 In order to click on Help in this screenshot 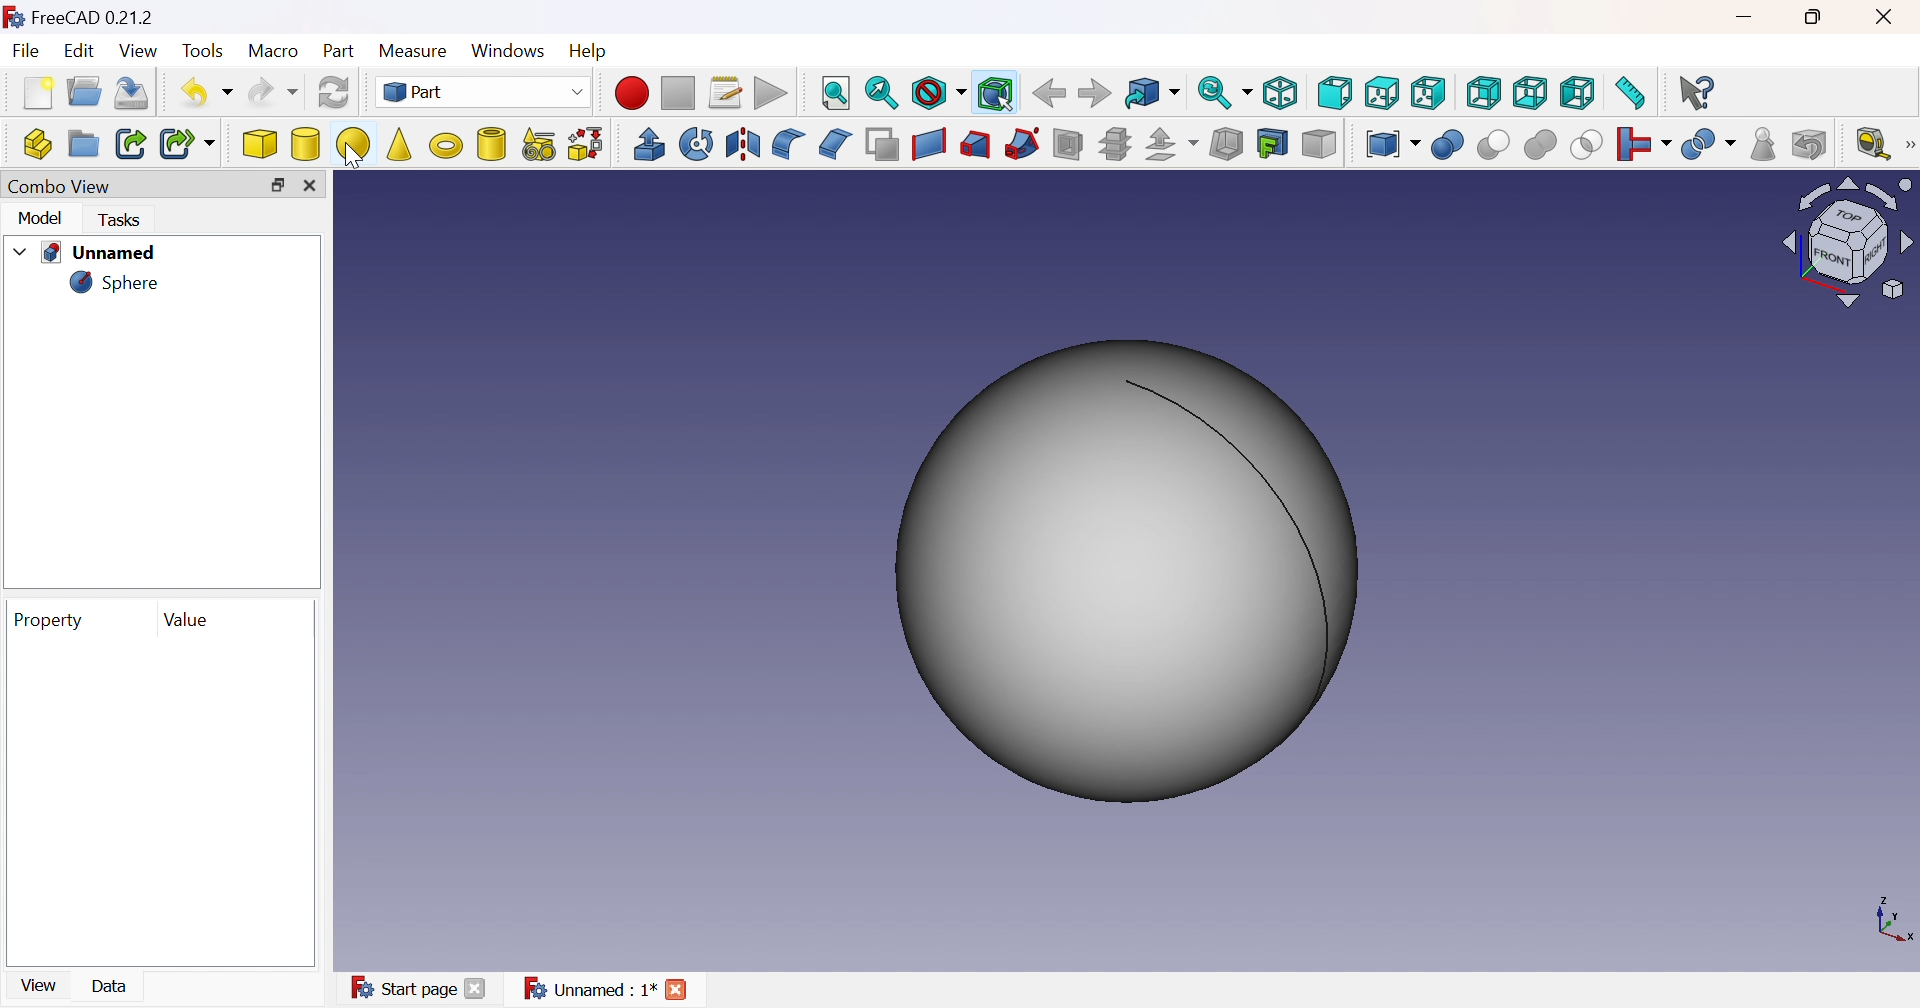, I will do `click(587, 51)`.